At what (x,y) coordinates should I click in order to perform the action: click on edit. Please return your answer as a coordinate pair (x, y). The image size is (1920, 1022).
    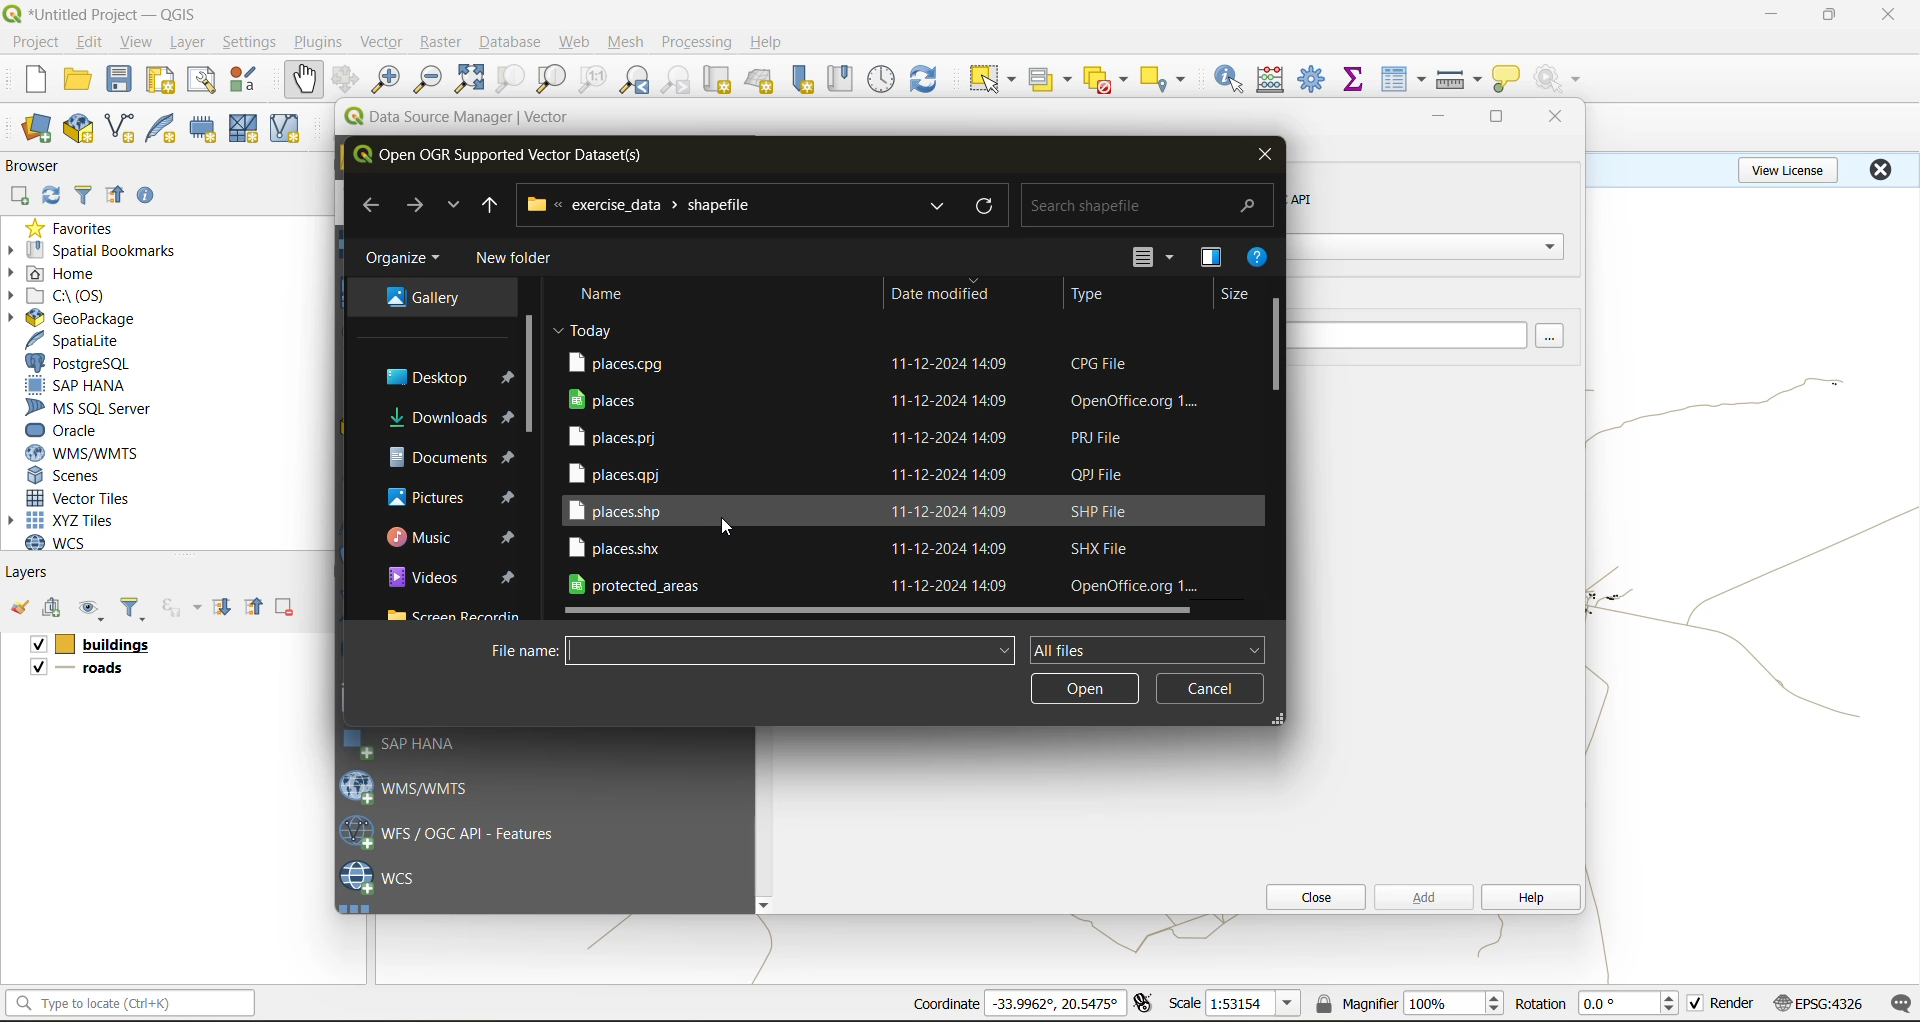
    Looking at the image, I should click on (90, 45).